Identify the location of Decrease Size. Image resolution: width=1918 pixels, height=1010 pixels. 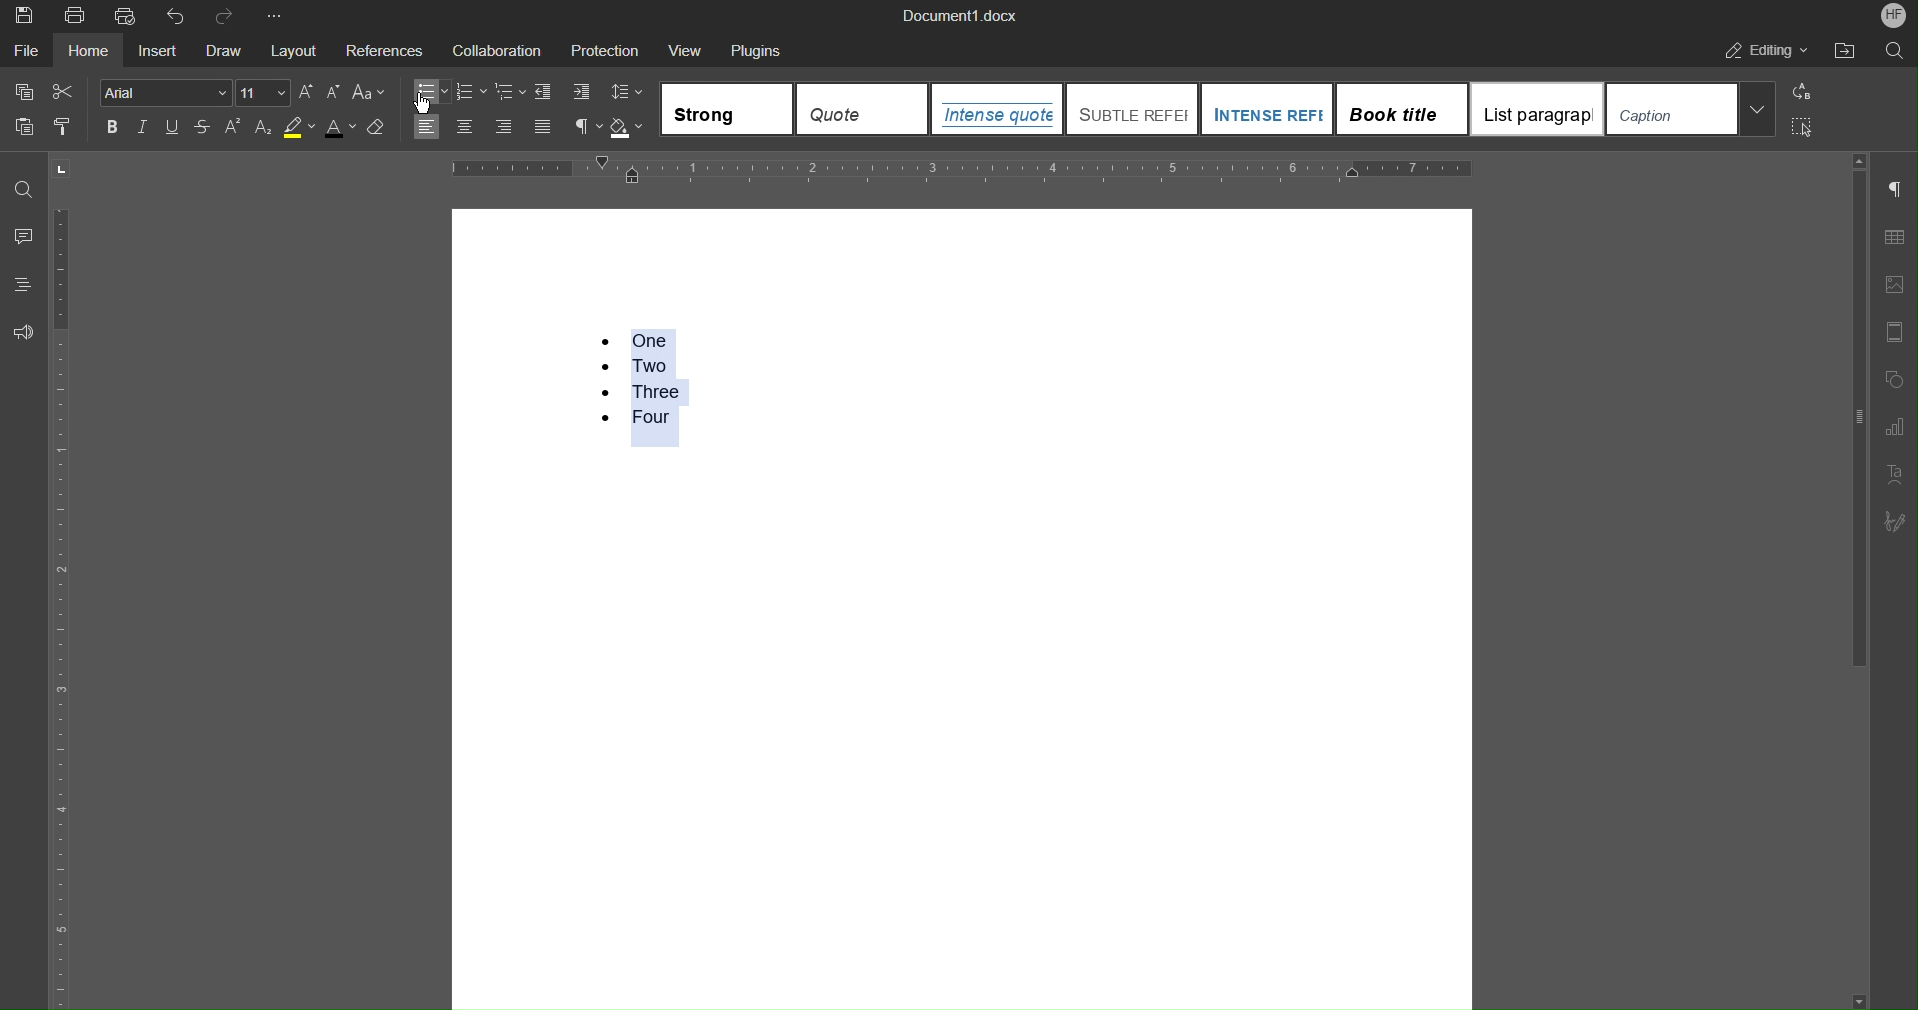
(331, 94).